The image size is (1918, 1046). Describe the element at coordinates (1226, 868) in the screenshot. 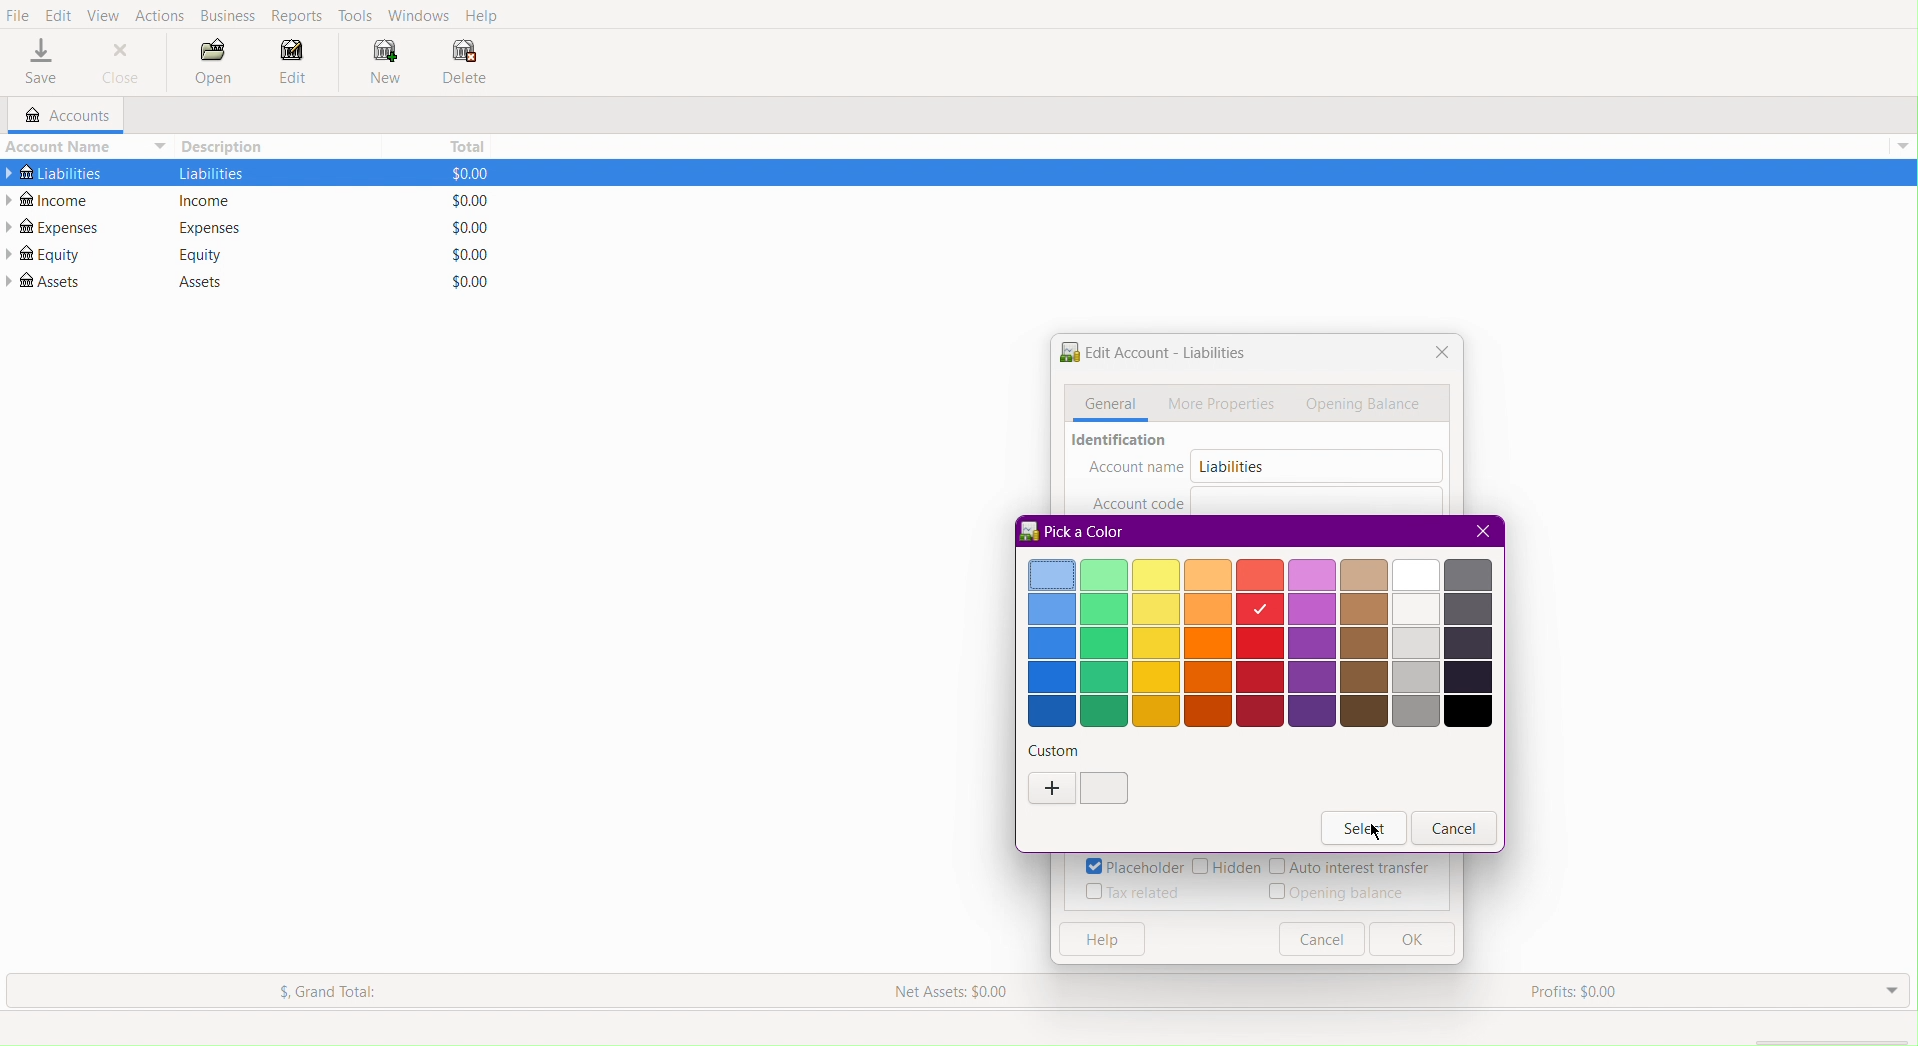

I see `Hidden` at that location.